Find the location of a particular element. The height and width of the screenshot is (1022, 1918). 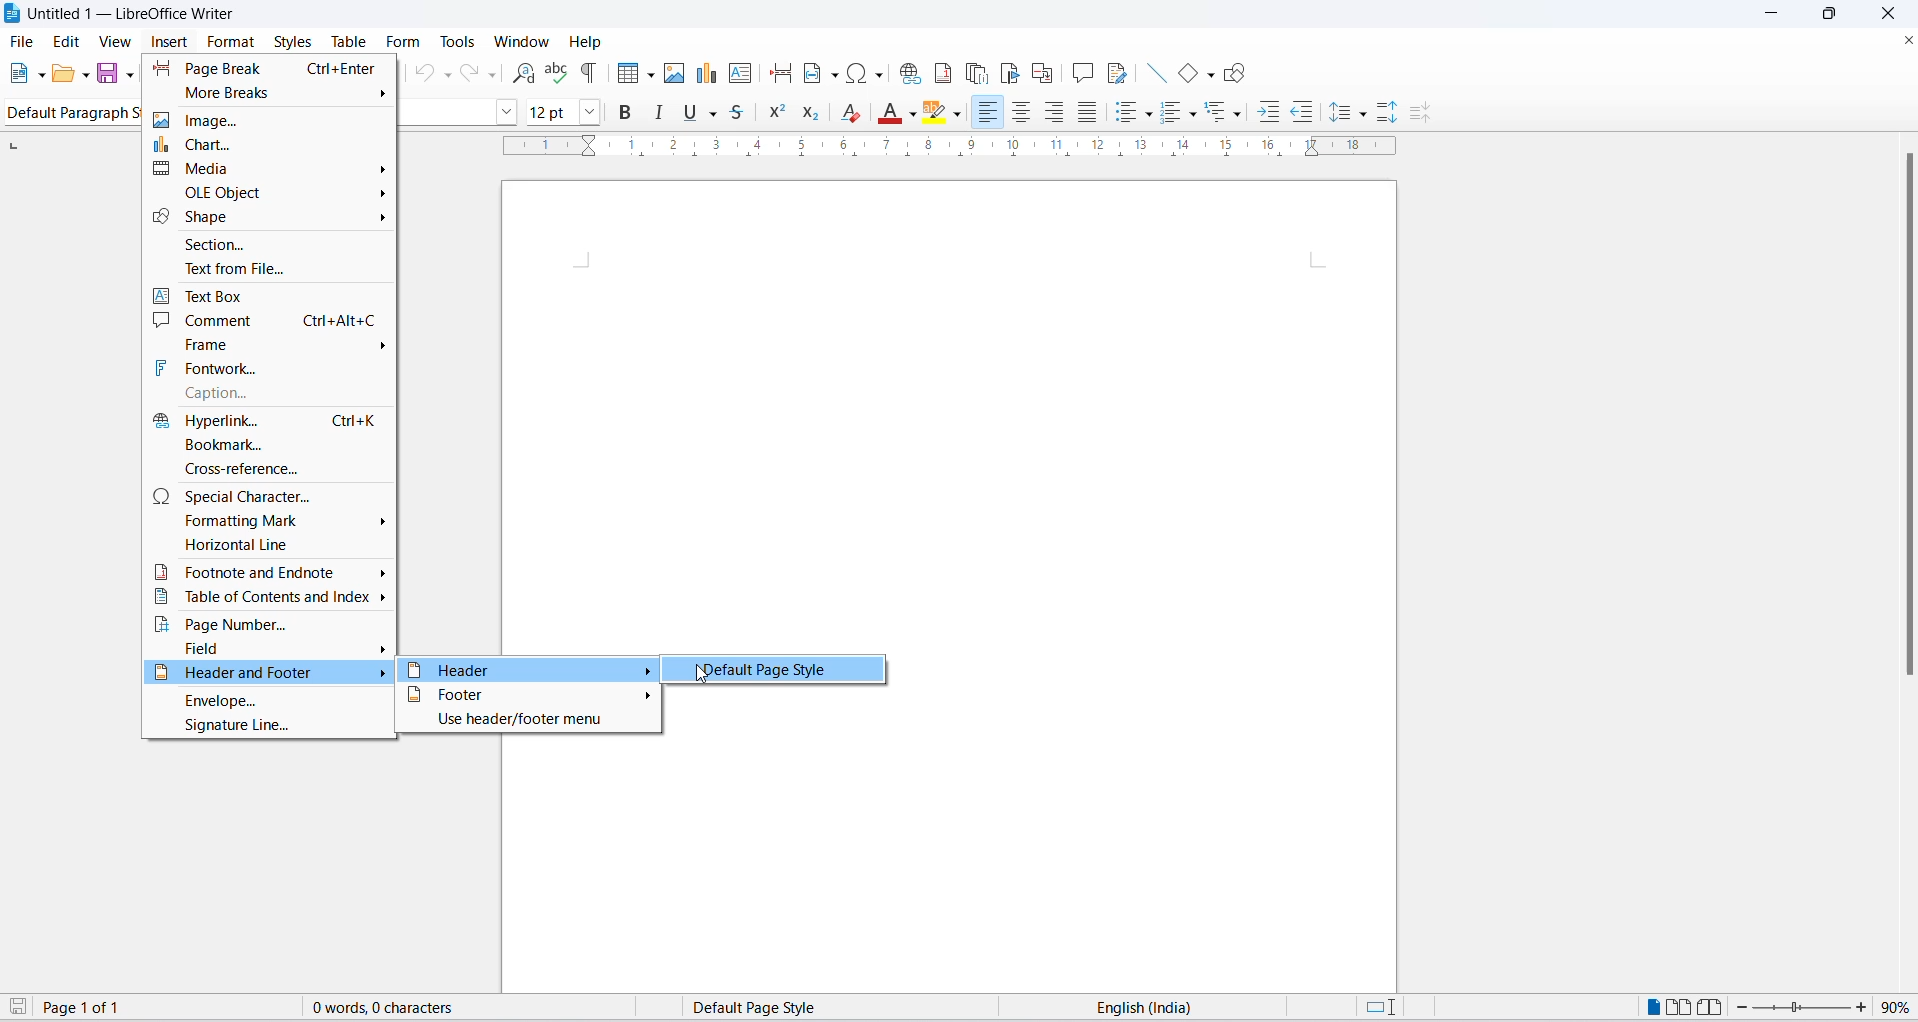

footer is located at coordinates (528, 695).